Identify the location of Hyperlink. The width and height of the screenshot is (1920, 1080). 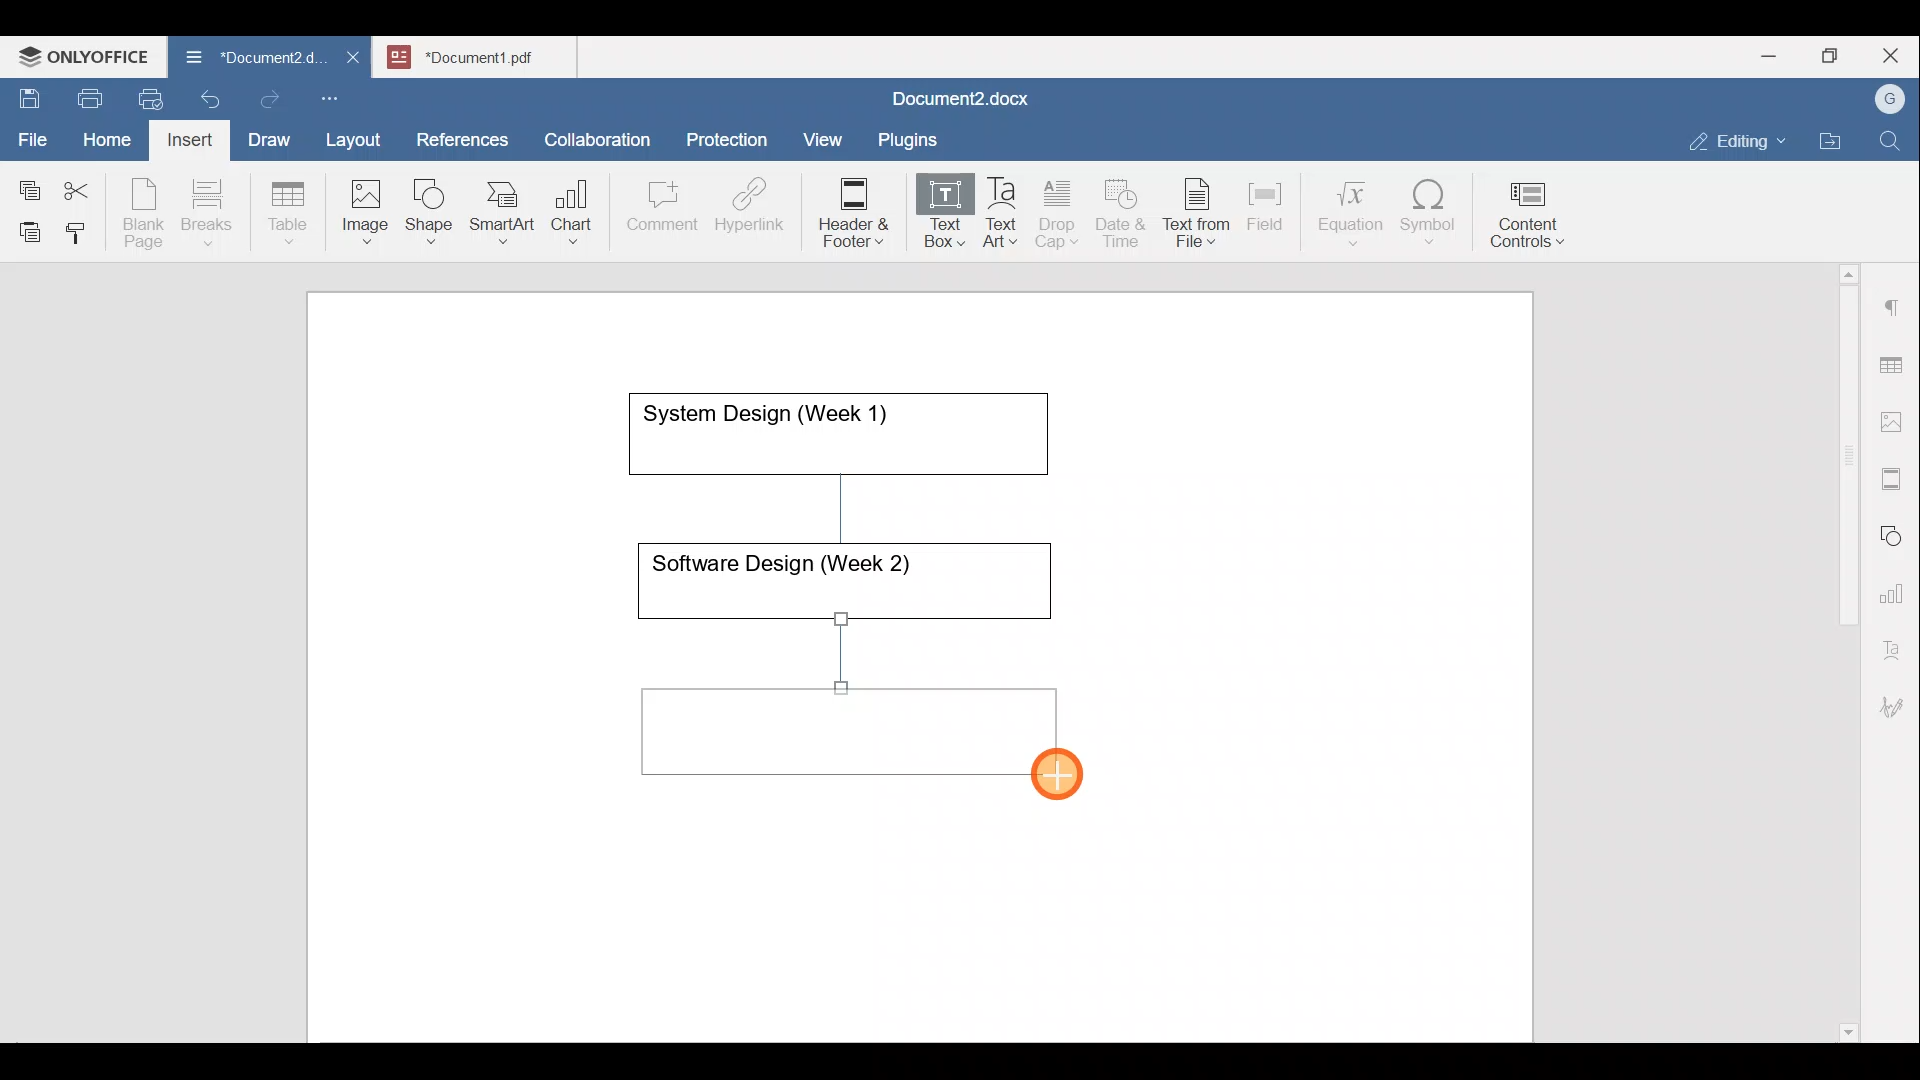
(756, 211).